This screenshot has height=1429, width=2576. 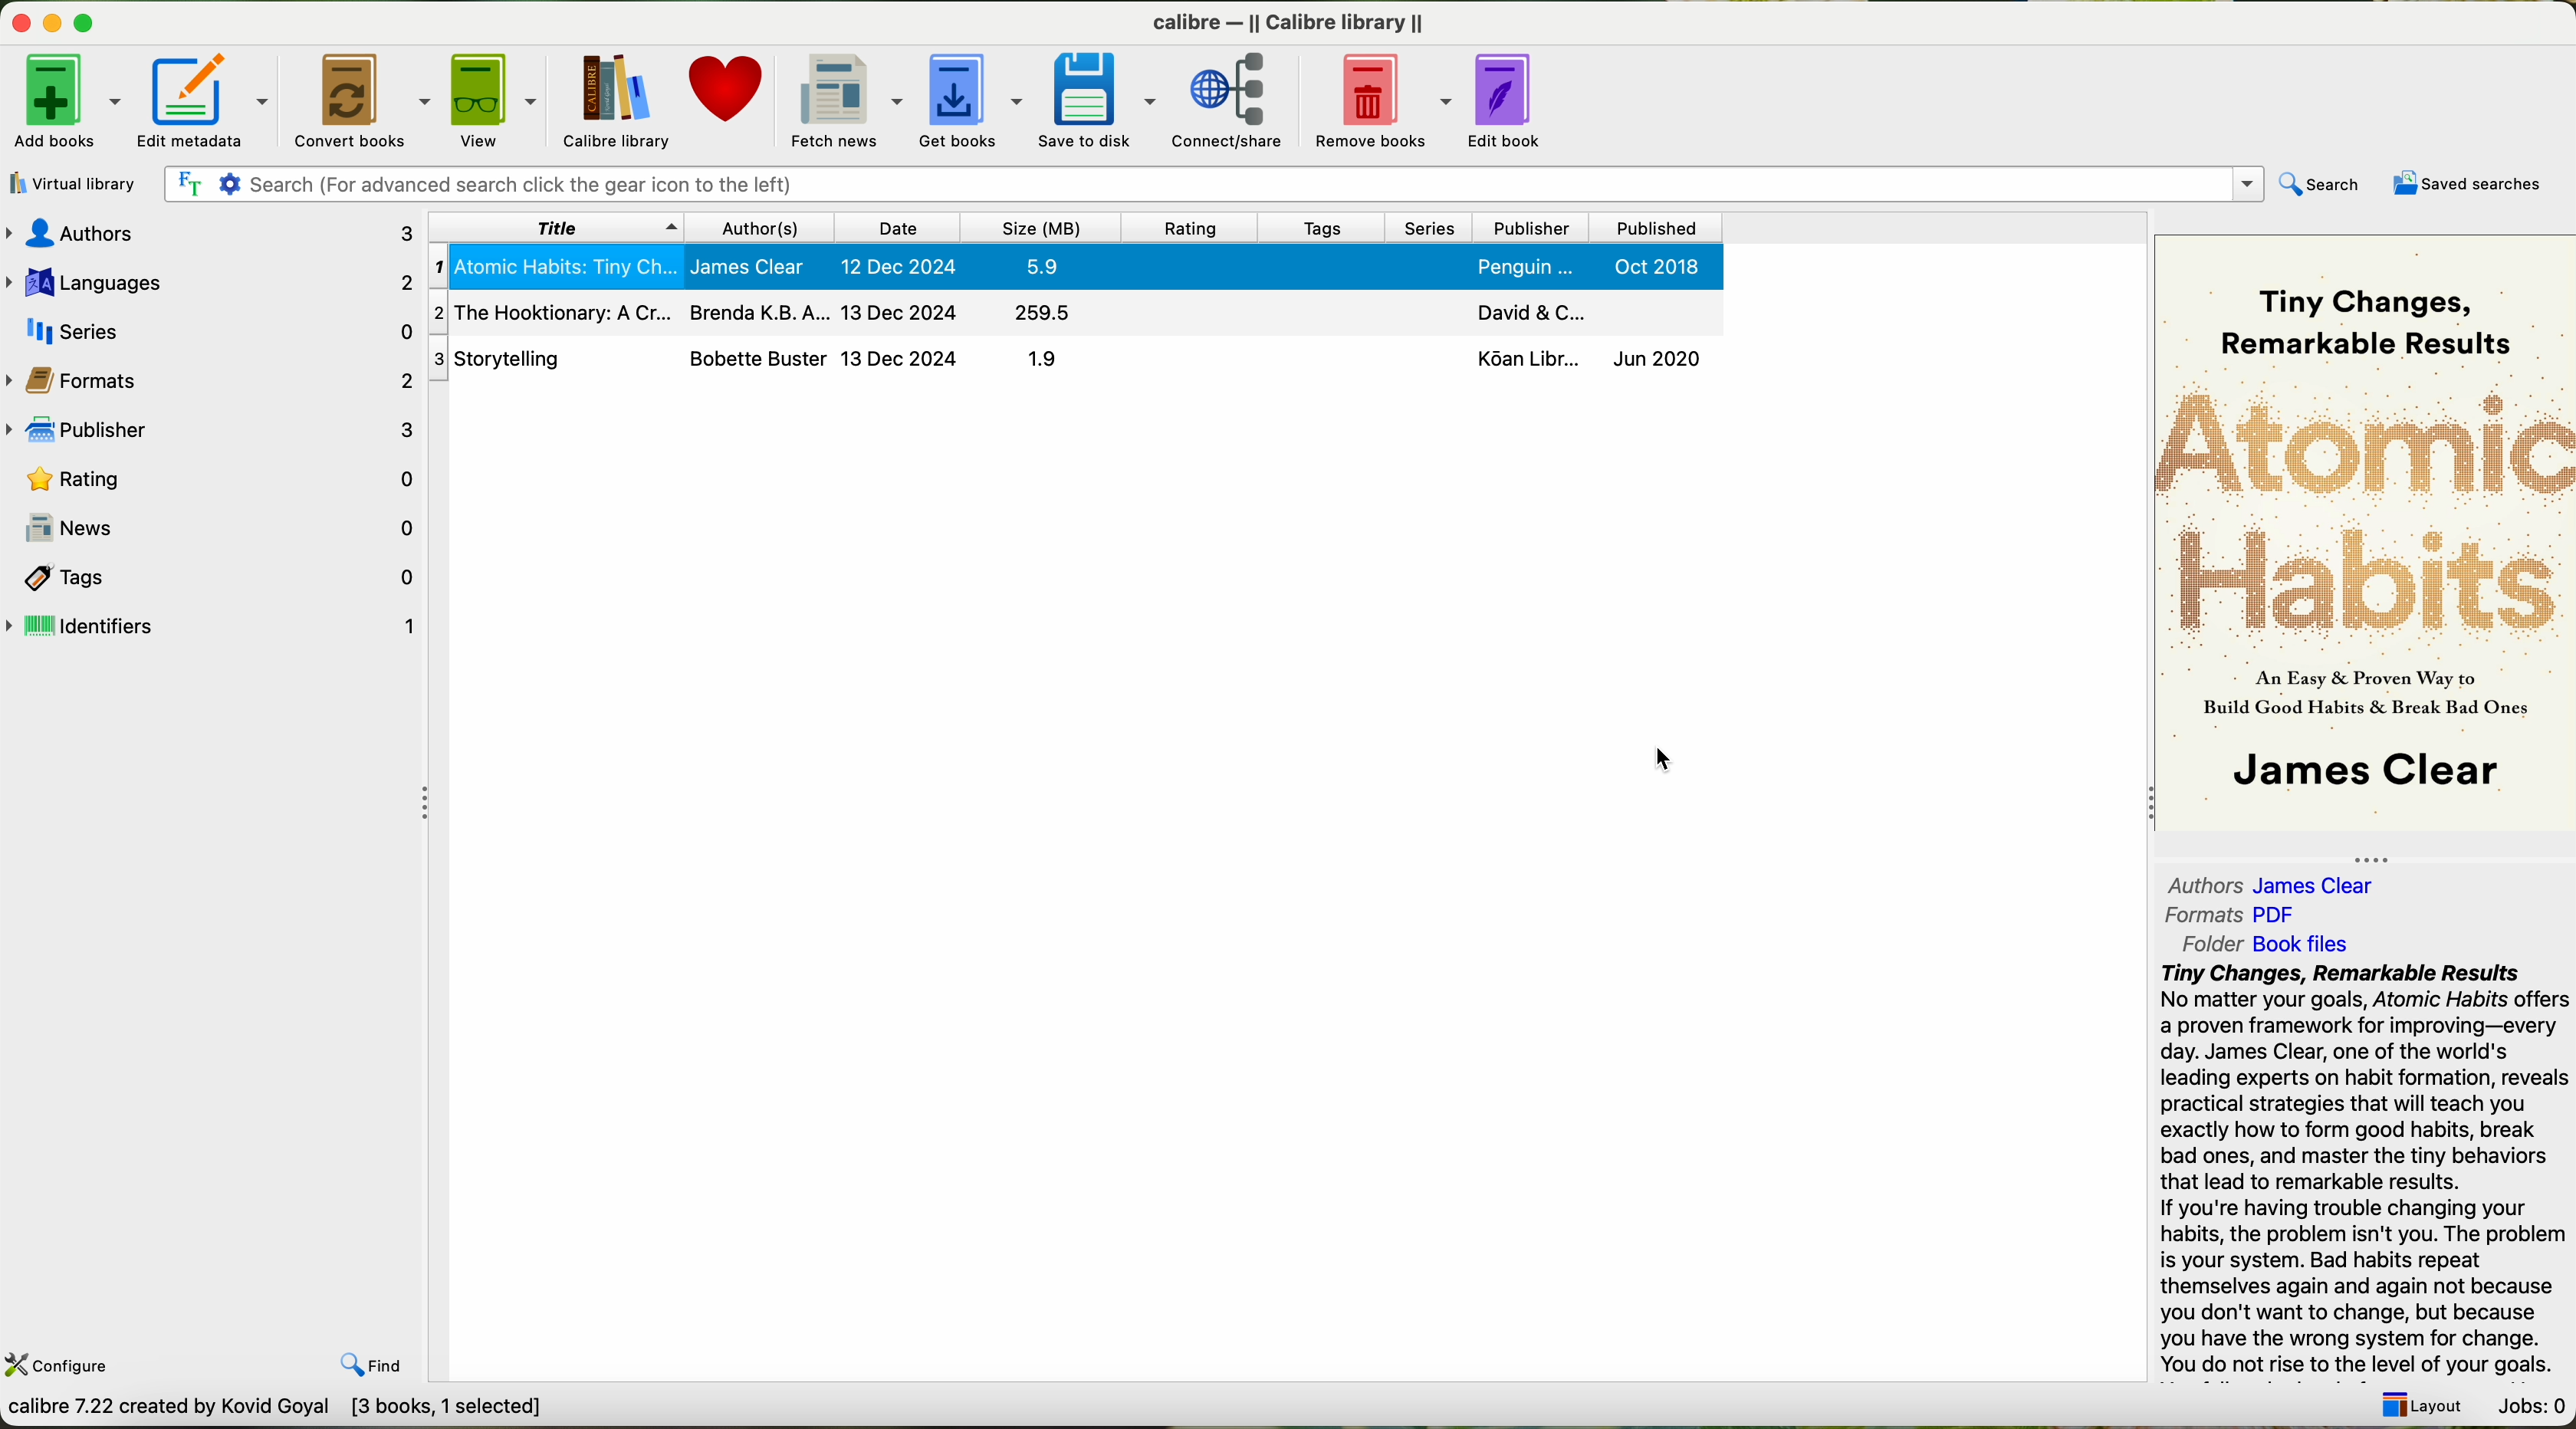 What do you see at coordinates (1287, 23) in the screenshot?
I see `calibre — || Calibre library ||` at bounding box center [1287, 23].